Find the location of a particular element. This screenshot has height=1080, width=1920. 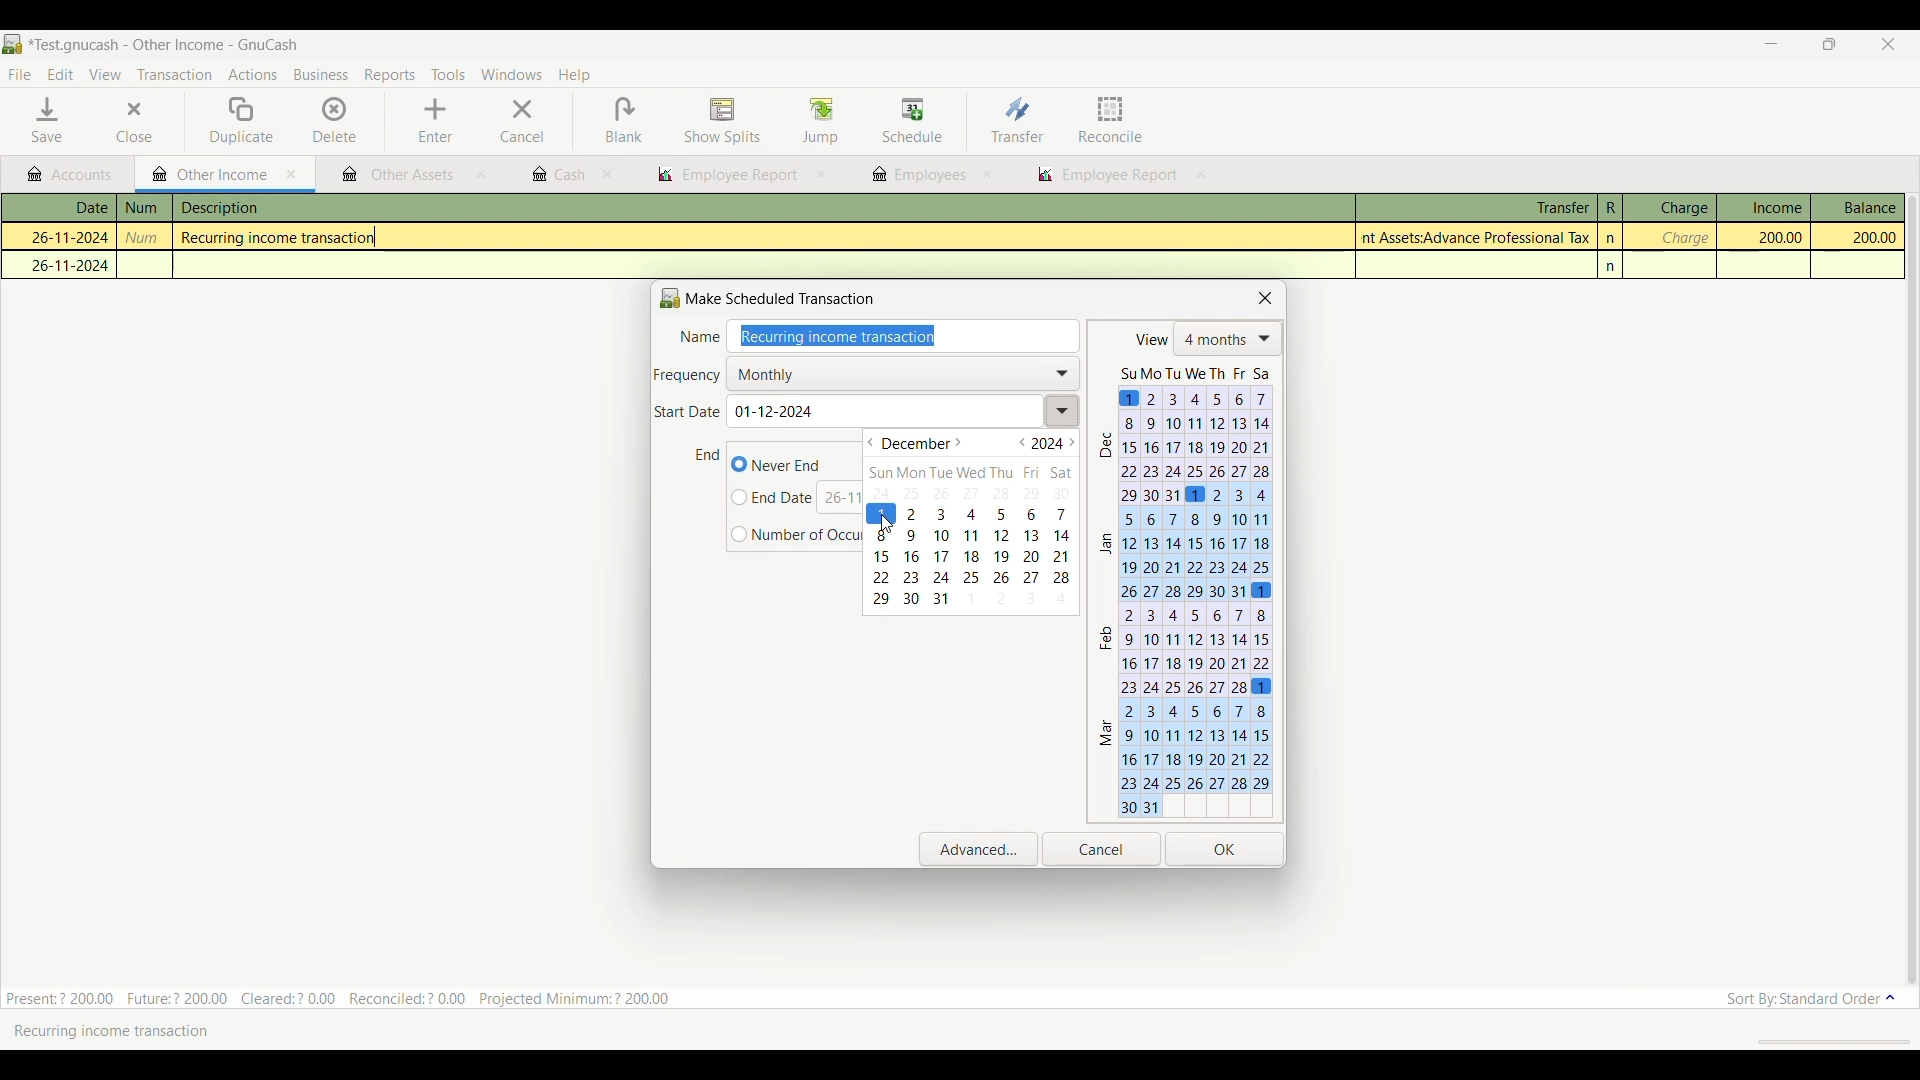

Actions menu is located at coordinates (252, 77).